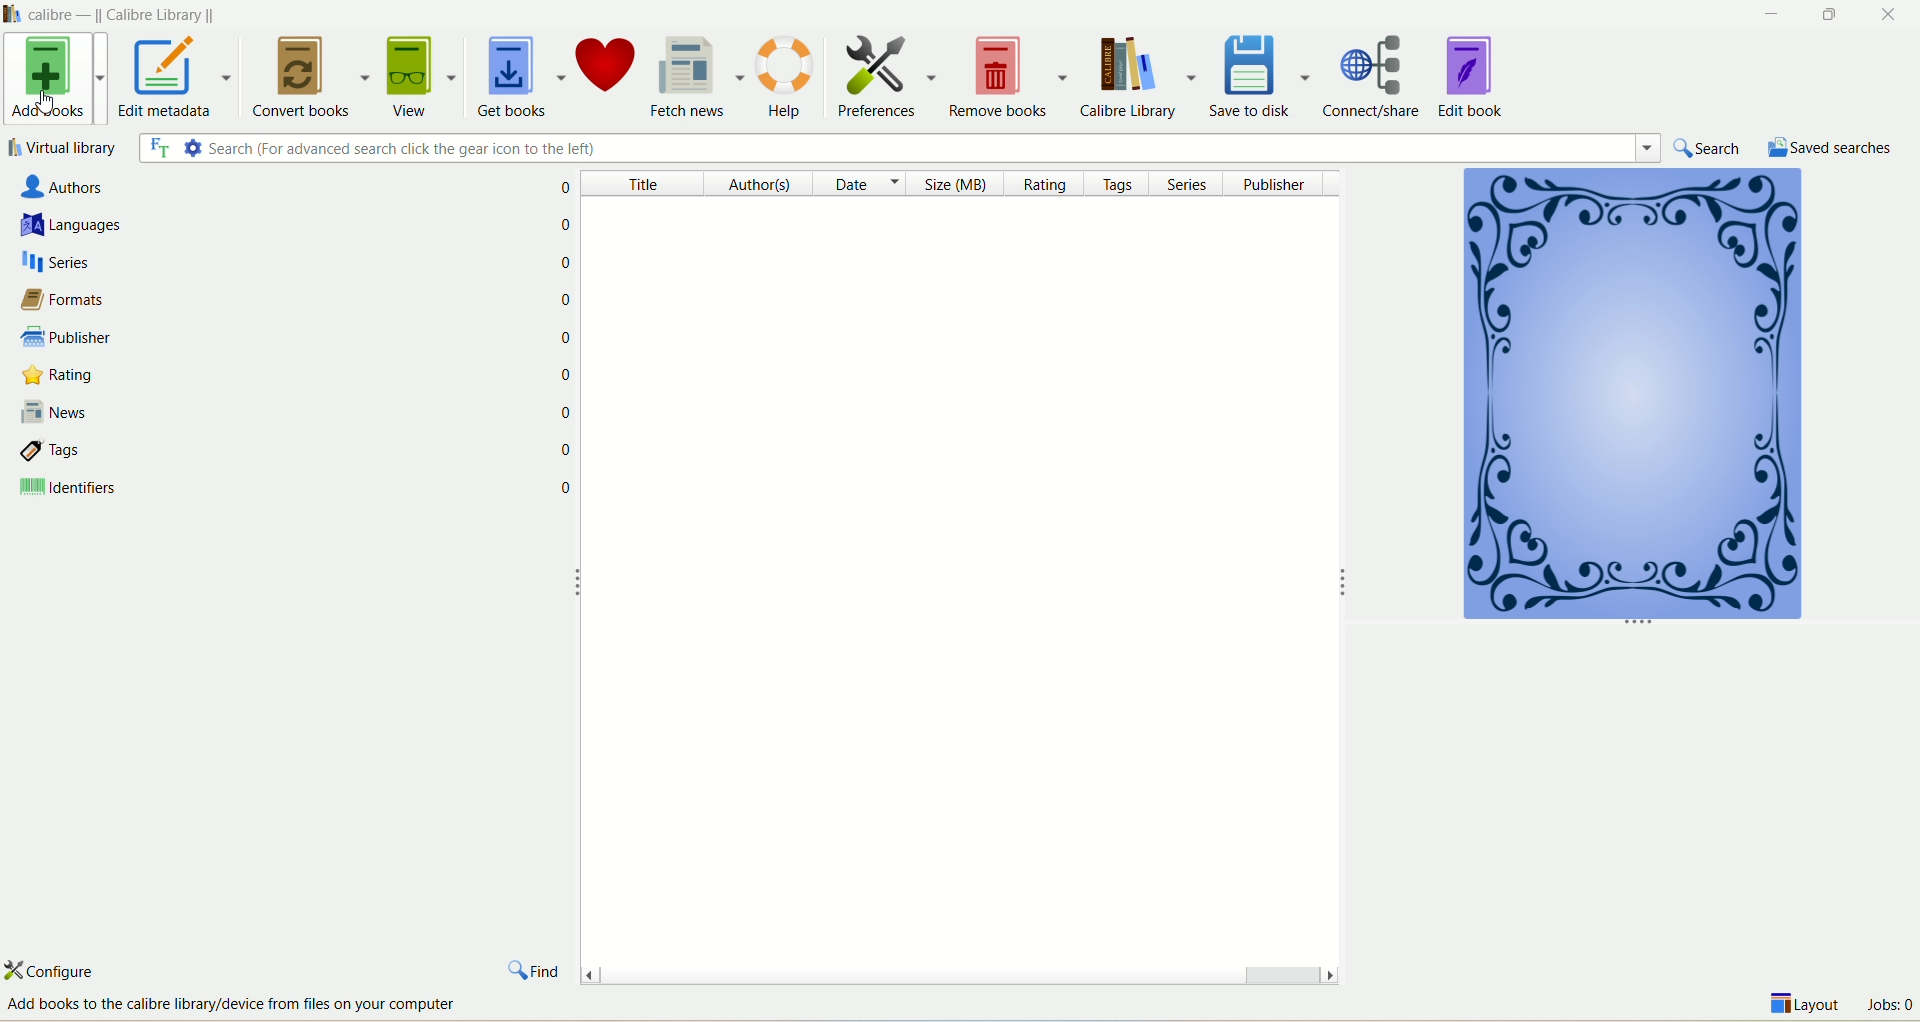 The height and width of the screenshot is (1022, 1920). Describe the element at coordinates (518, 77) in the screenshot. I see `get books` at that location.